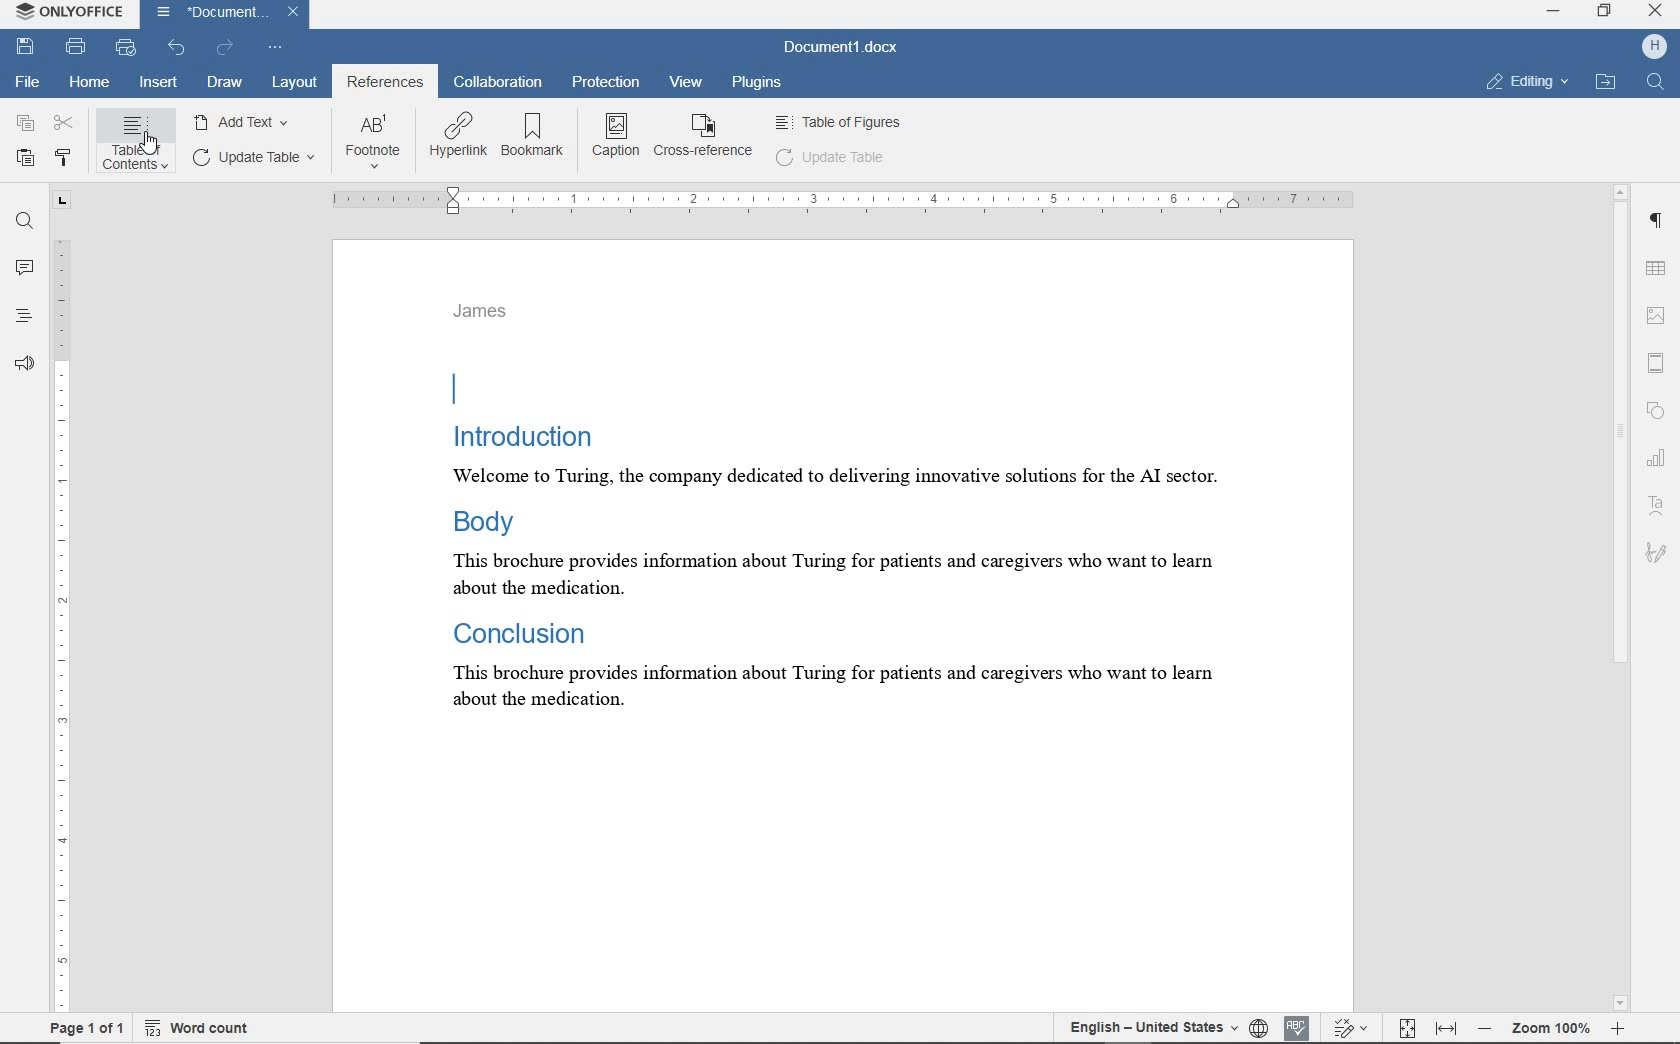 The image size is (1680, 1044). I want to click on system name, so click(70, 13).